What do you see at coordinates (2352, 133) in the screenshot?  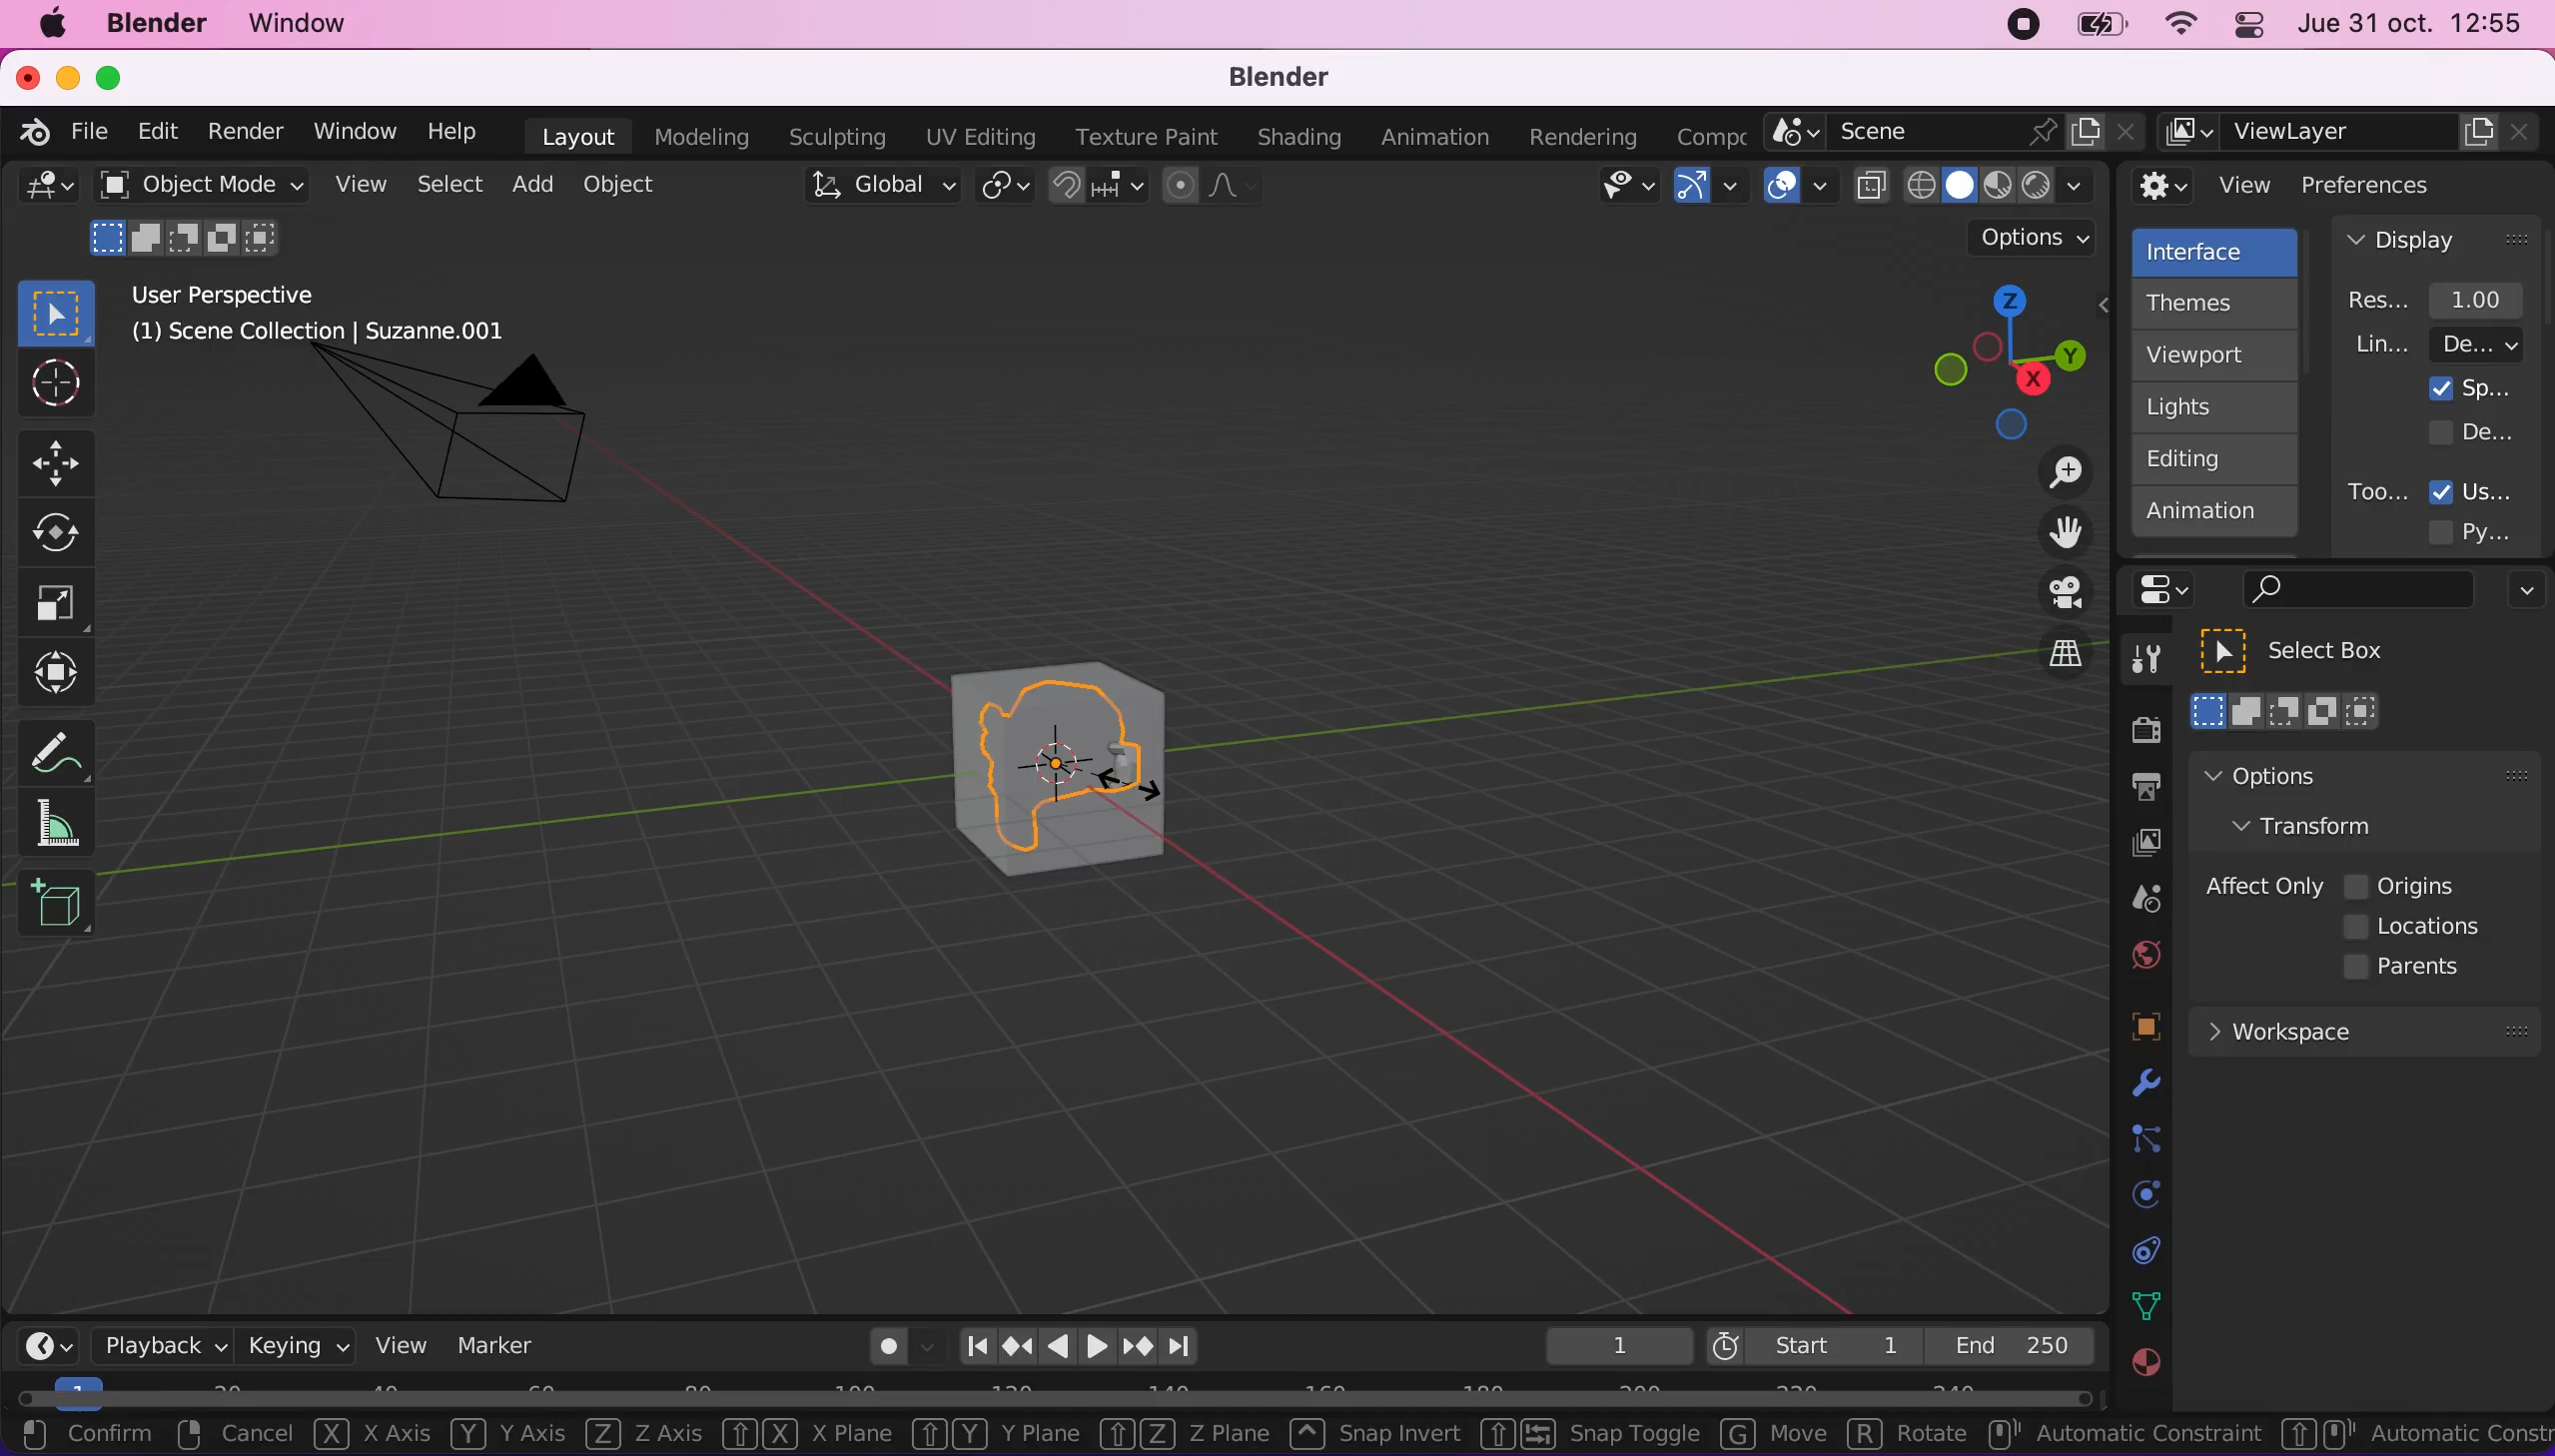 I see `view layer` at bounding box center [2352, 133].